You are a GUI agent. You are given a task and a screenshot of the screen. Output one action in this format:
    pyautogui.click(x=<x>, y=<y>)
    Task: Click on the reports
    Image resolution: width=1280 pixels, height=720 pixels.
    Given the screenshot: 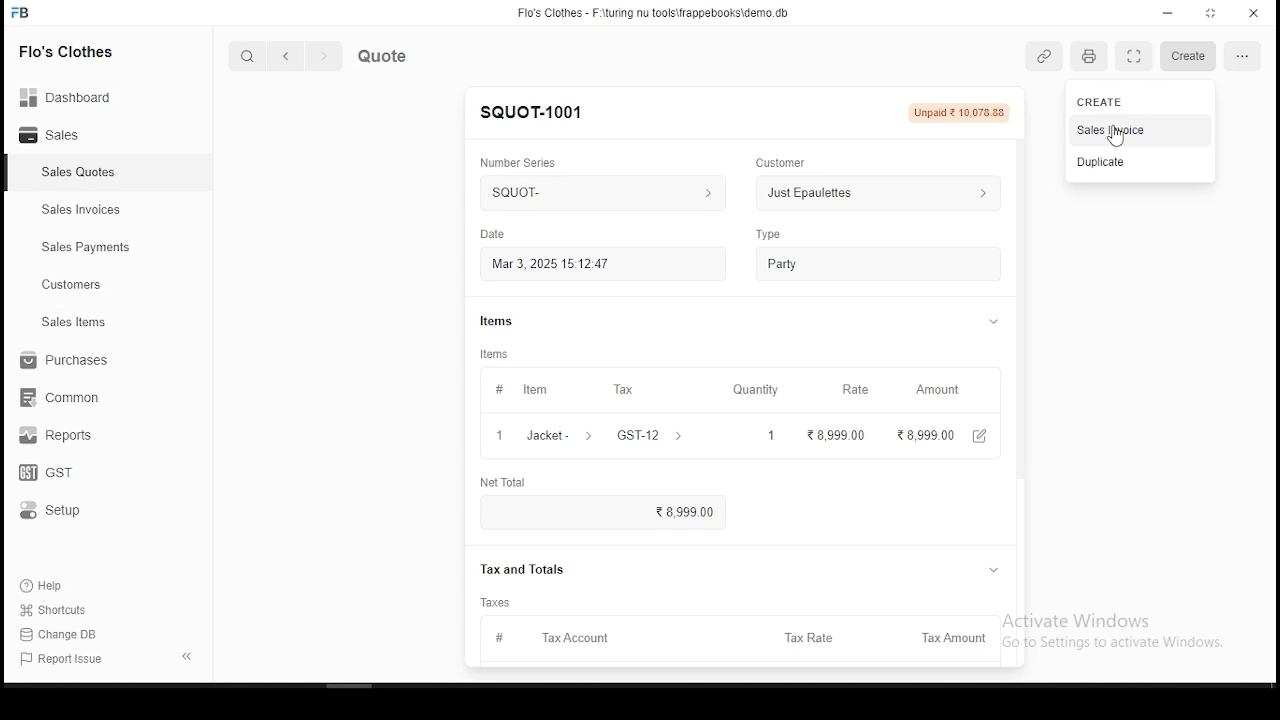 What is the action you would take?
    pyautogui.click(x=58, y=437)
    